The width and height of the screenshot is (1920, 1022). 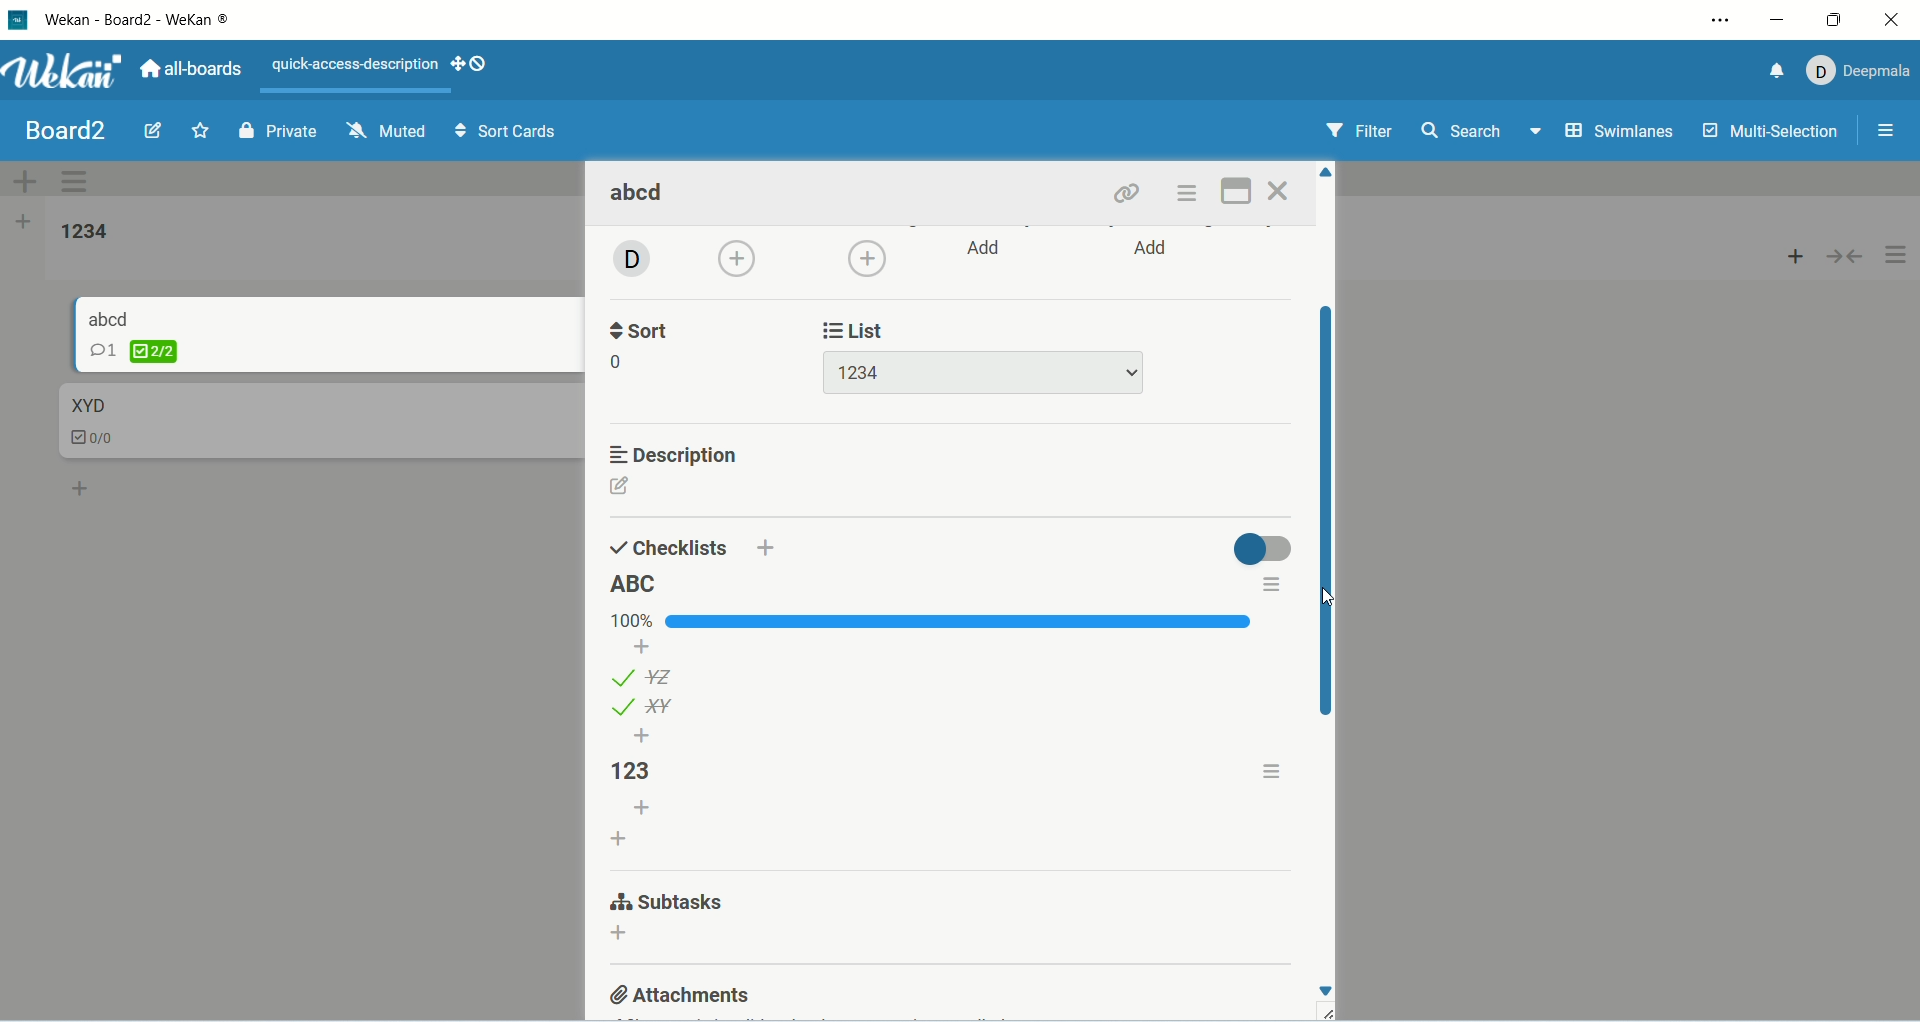 I want to click on list, so click(x=645, y=676).